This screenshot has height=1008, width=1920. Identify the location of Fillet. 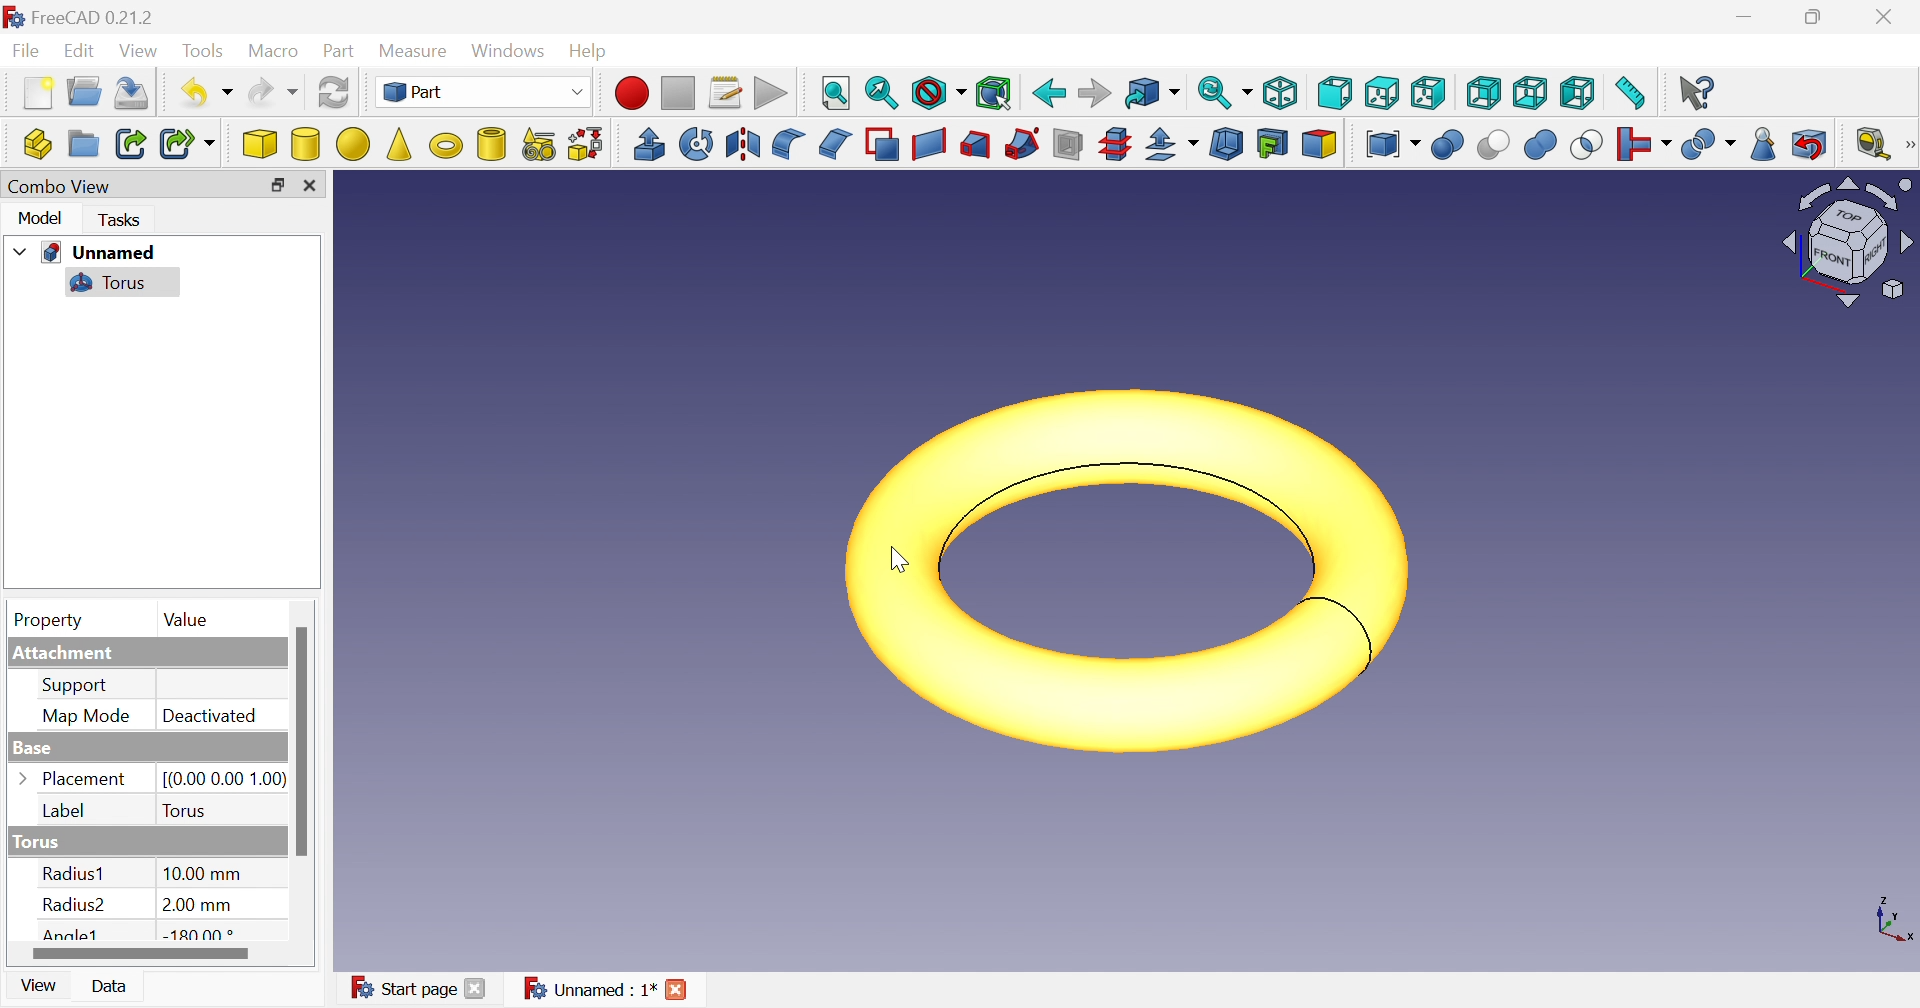
(789, 144).